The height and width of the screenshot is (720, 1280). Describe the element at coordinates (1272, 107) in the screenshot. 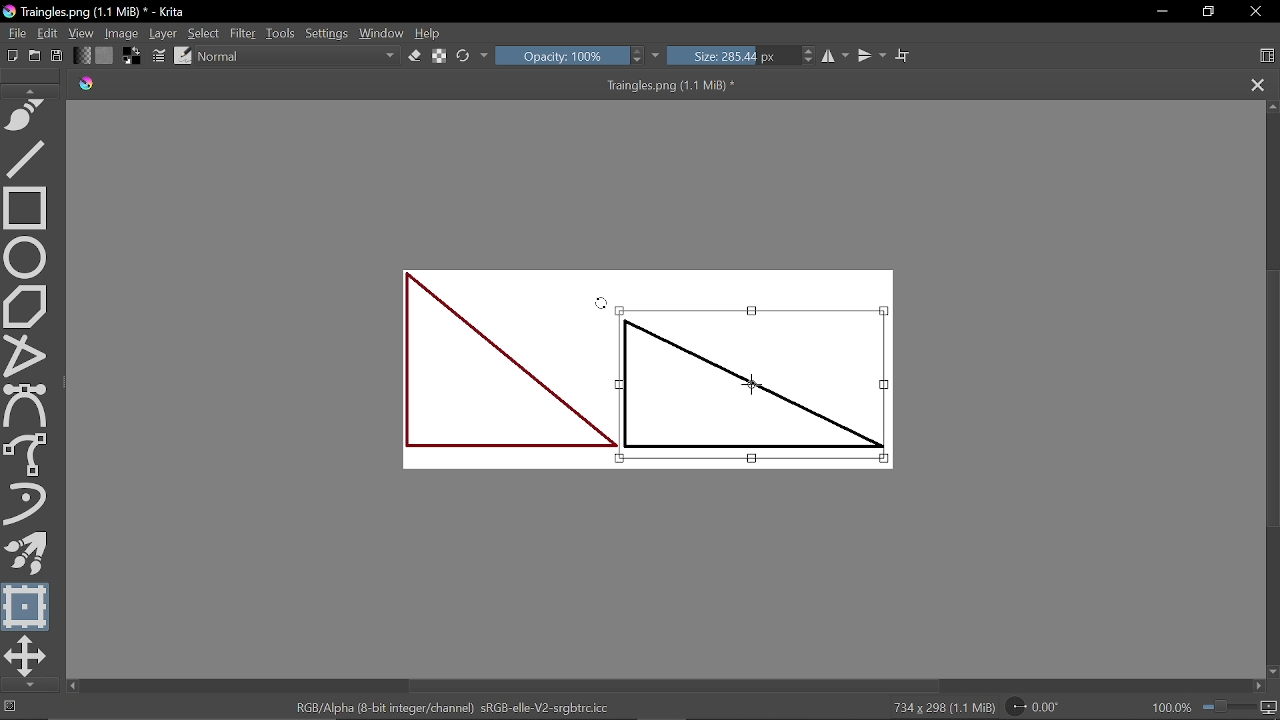

I see `Move up` at that location.